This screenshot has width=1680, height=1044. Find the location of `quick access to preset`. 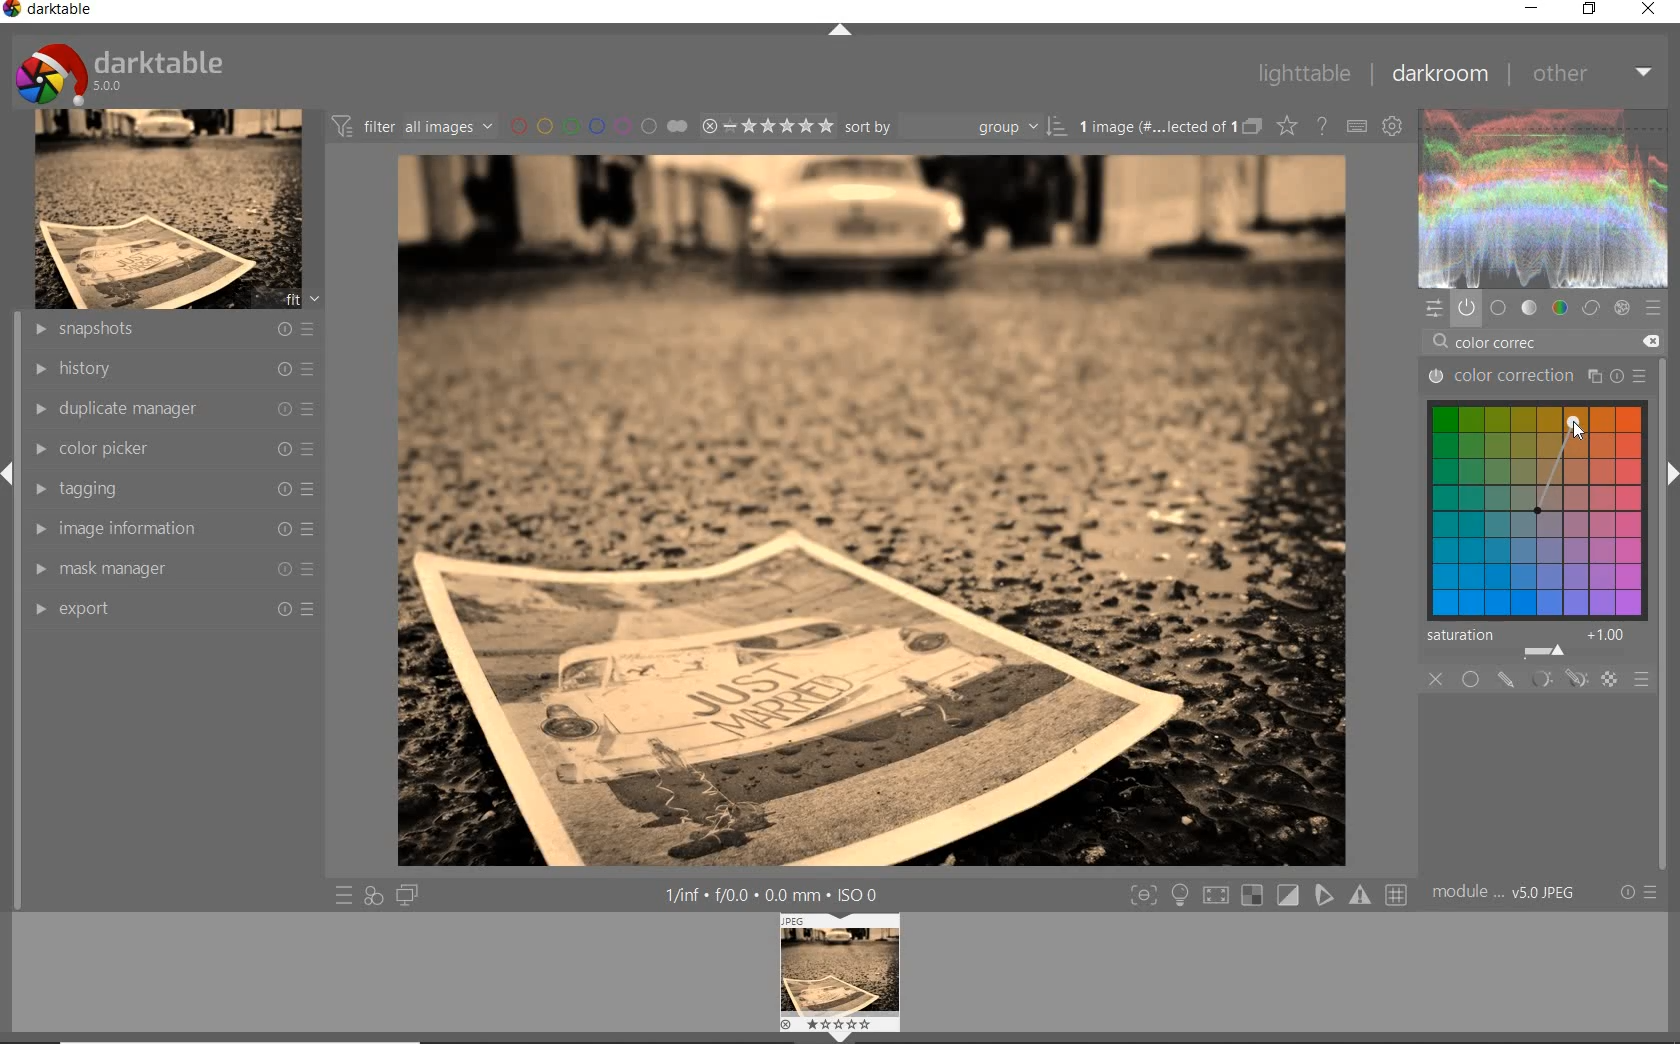

quick access to preset is located at coordinates (344, 892).